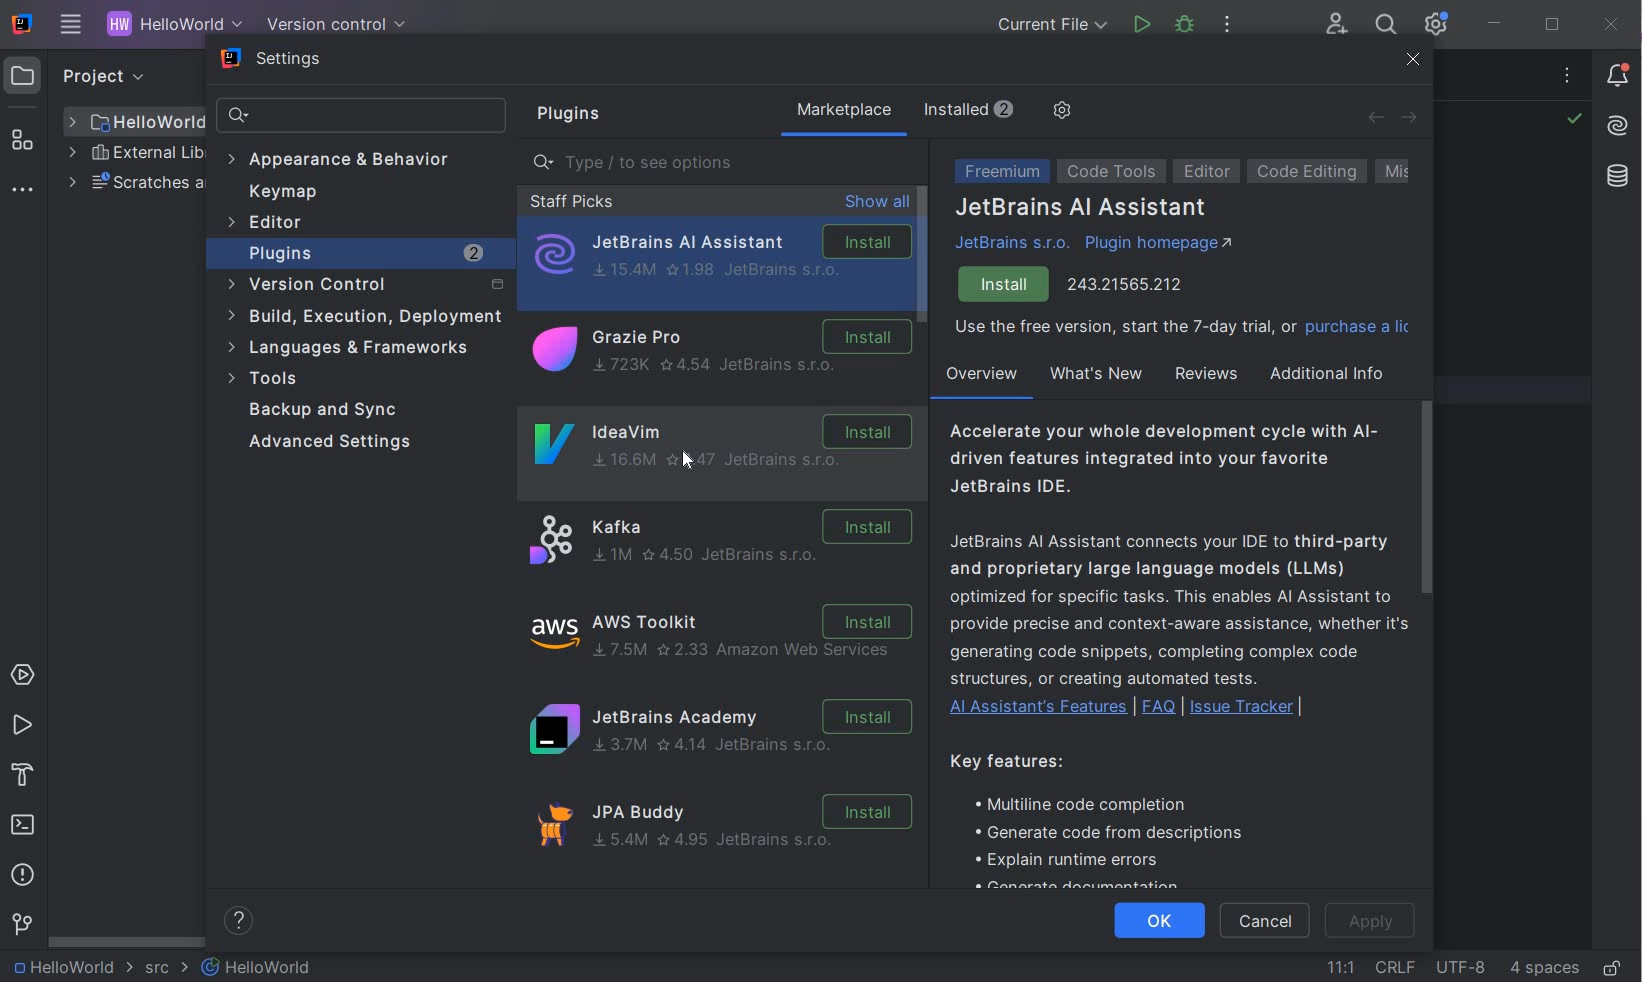 This screenshot has width=1642, height=982. What do you see at coordinates (329, 410) in the screenshot?
I see `Backup and Sync` at bounding box center [329, 410].